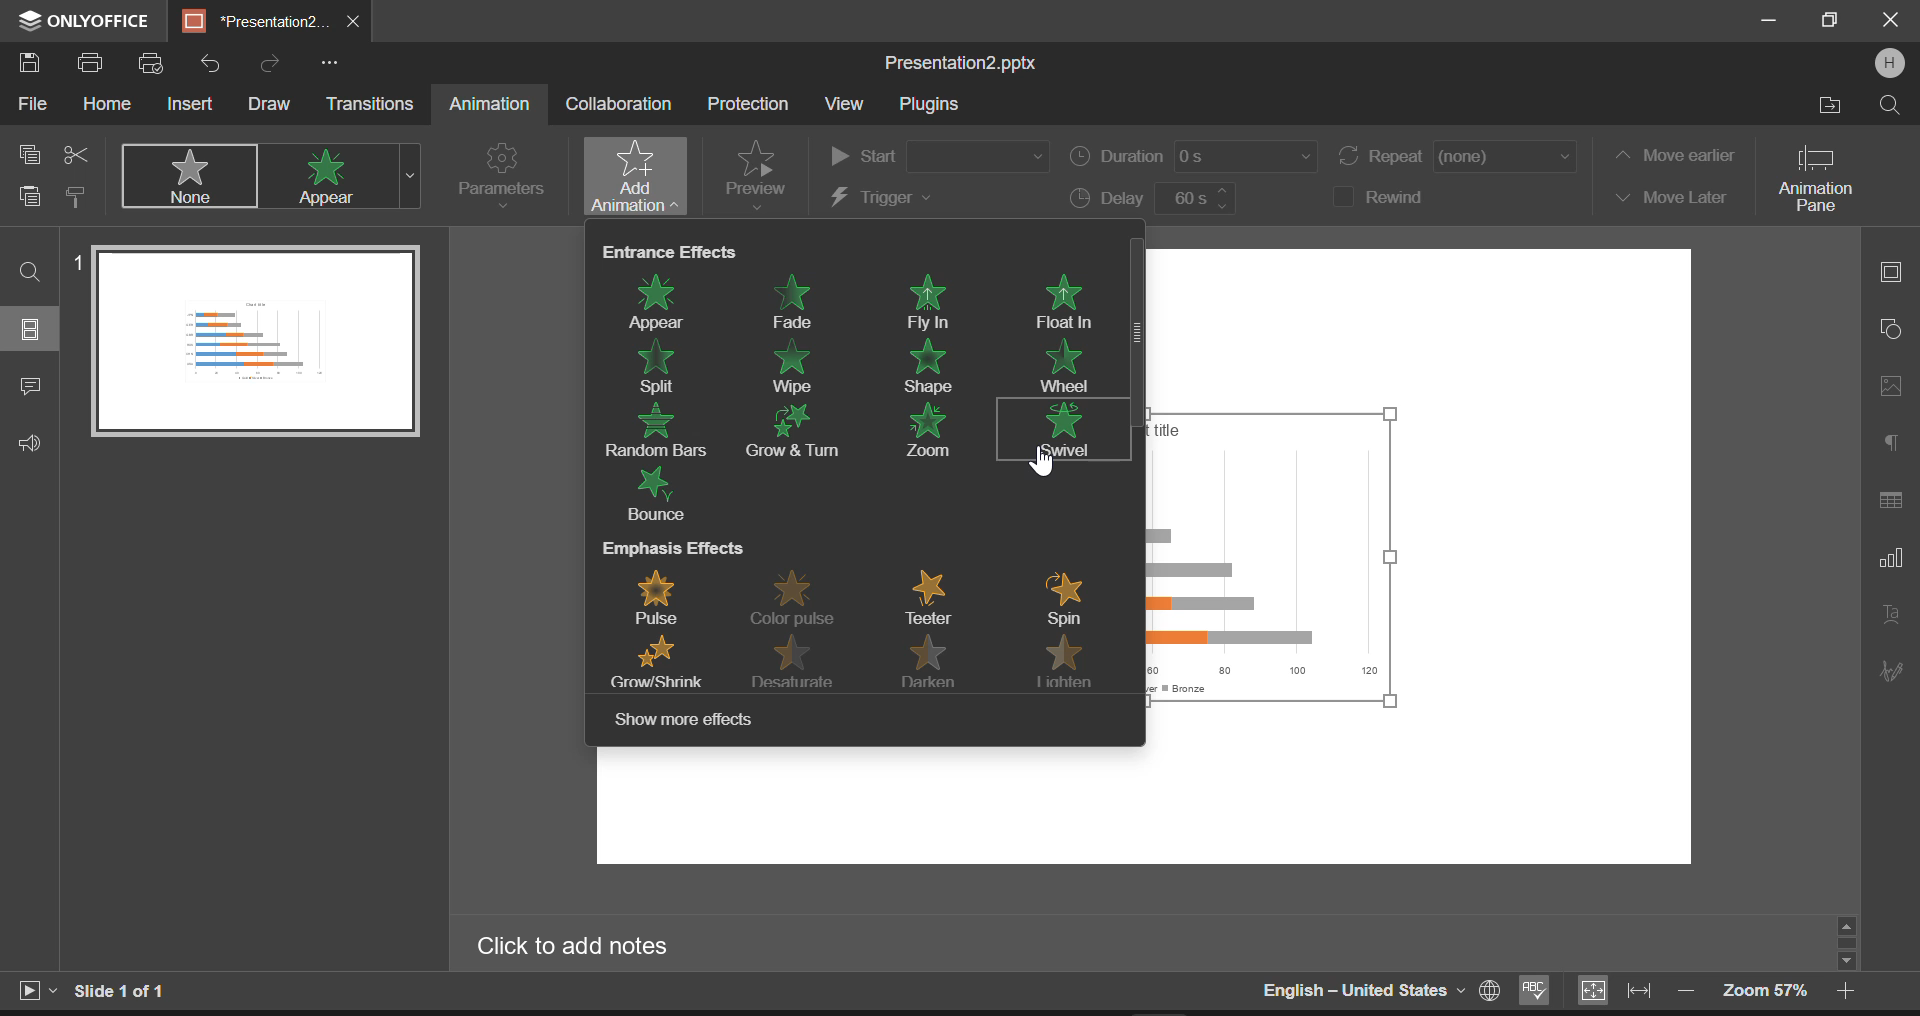  Describe the element at coordinates (1061, 427) in the screenshot. I see `Swivel` at that location.